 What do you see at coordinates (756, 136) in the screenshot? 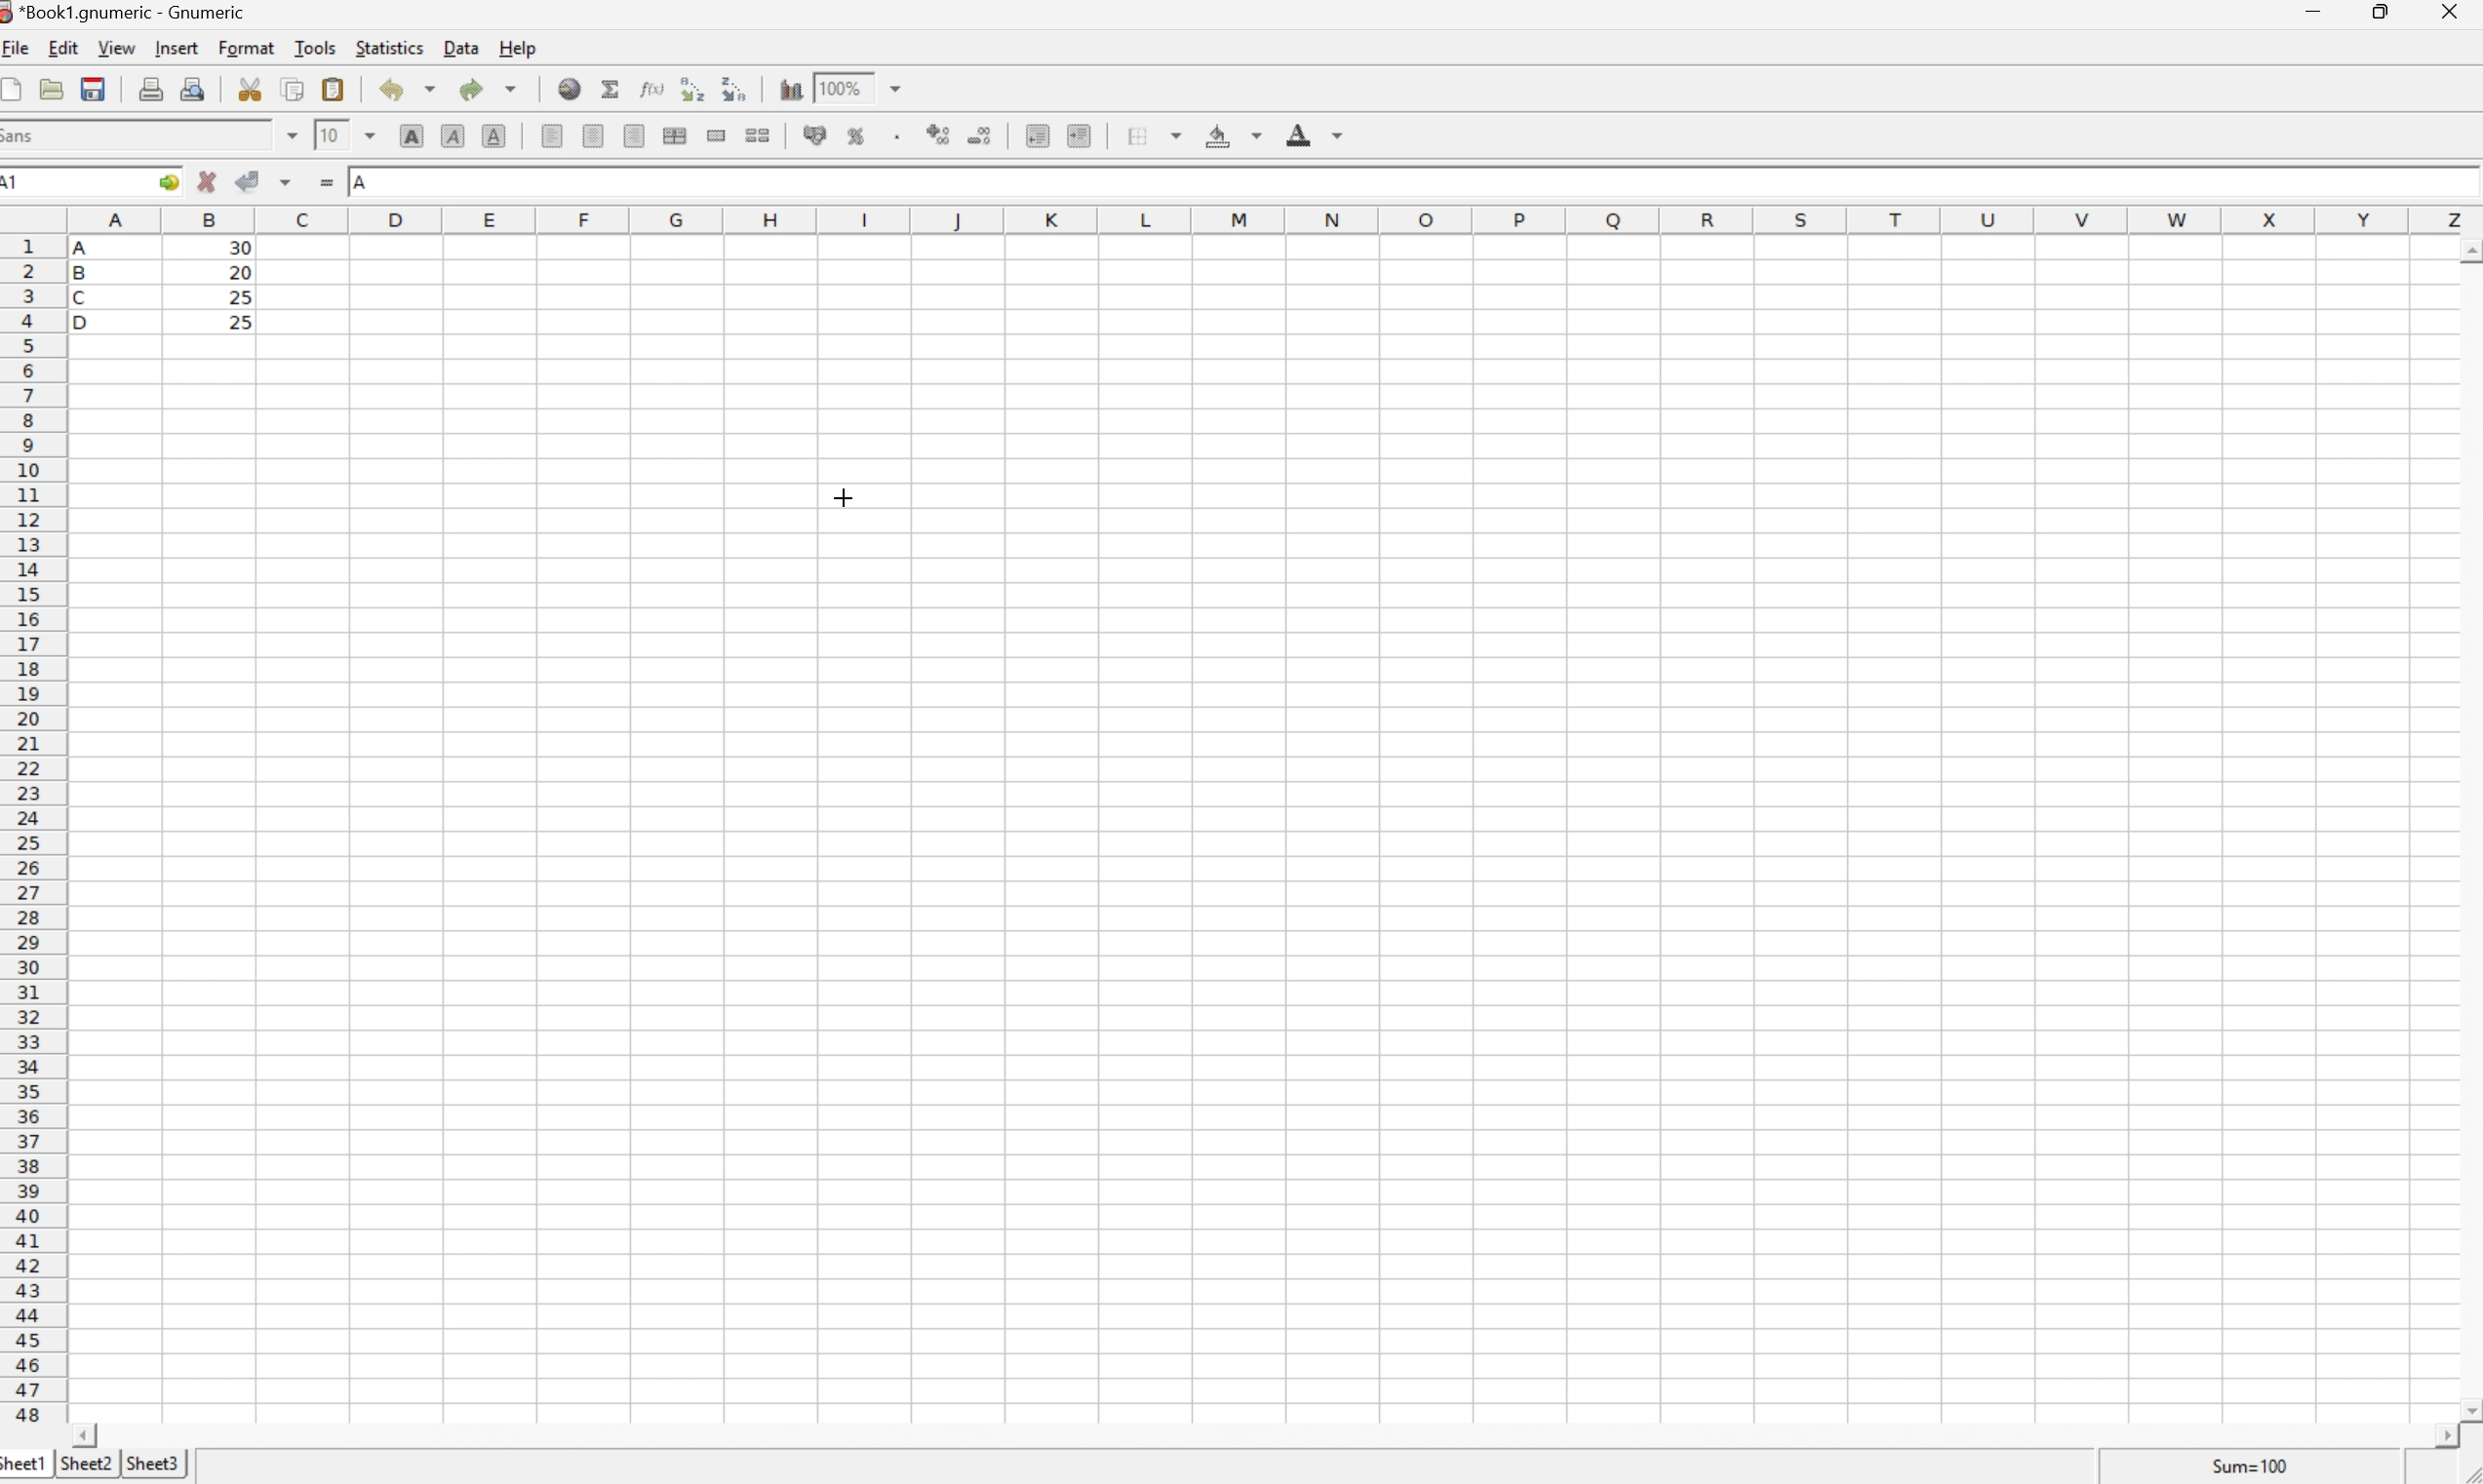
I see `Split merged ranges of cells` at bounding box center [756, 136].